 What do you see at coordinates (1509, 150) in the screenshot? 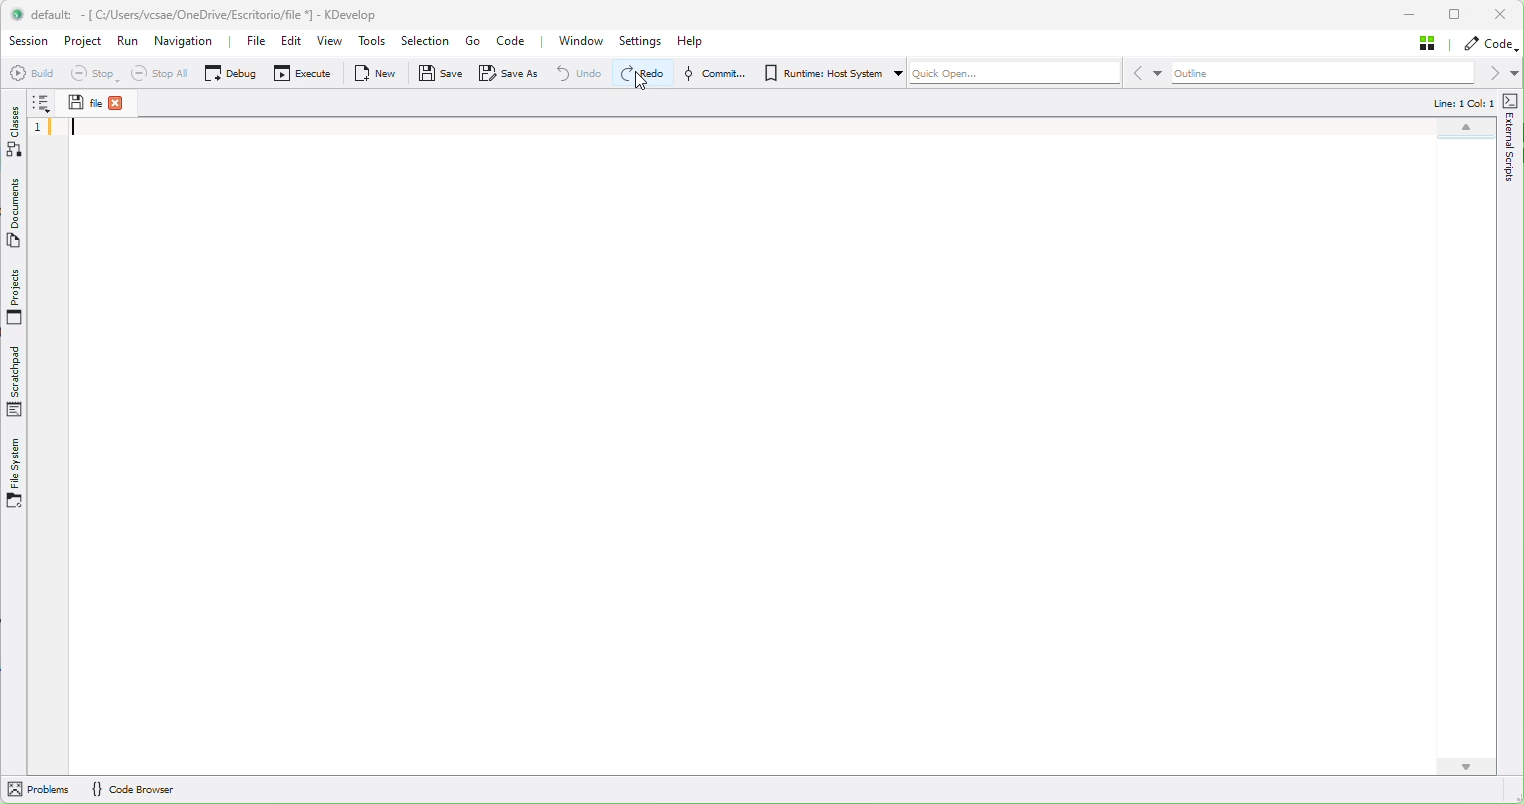
I see `external scripts` at bounding box center [1509, 150].